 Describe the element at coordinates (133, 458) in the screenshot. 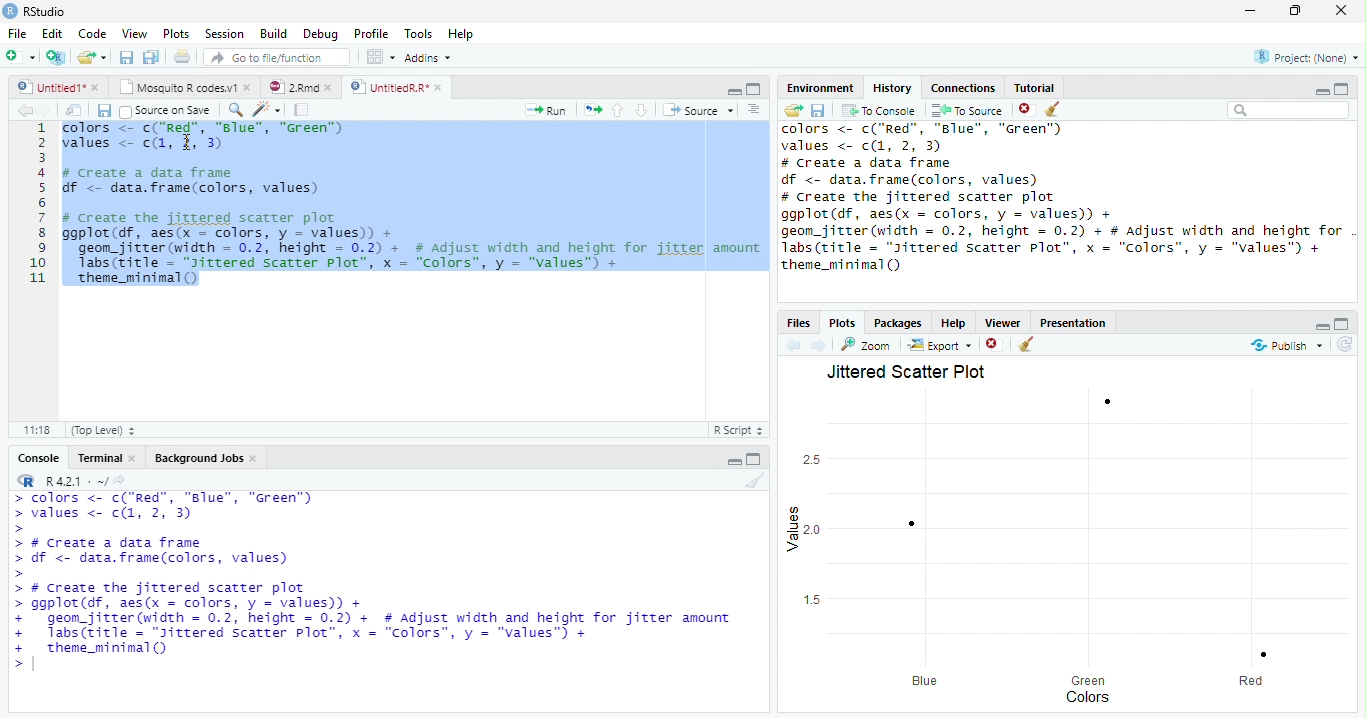

I see `close` at that location.